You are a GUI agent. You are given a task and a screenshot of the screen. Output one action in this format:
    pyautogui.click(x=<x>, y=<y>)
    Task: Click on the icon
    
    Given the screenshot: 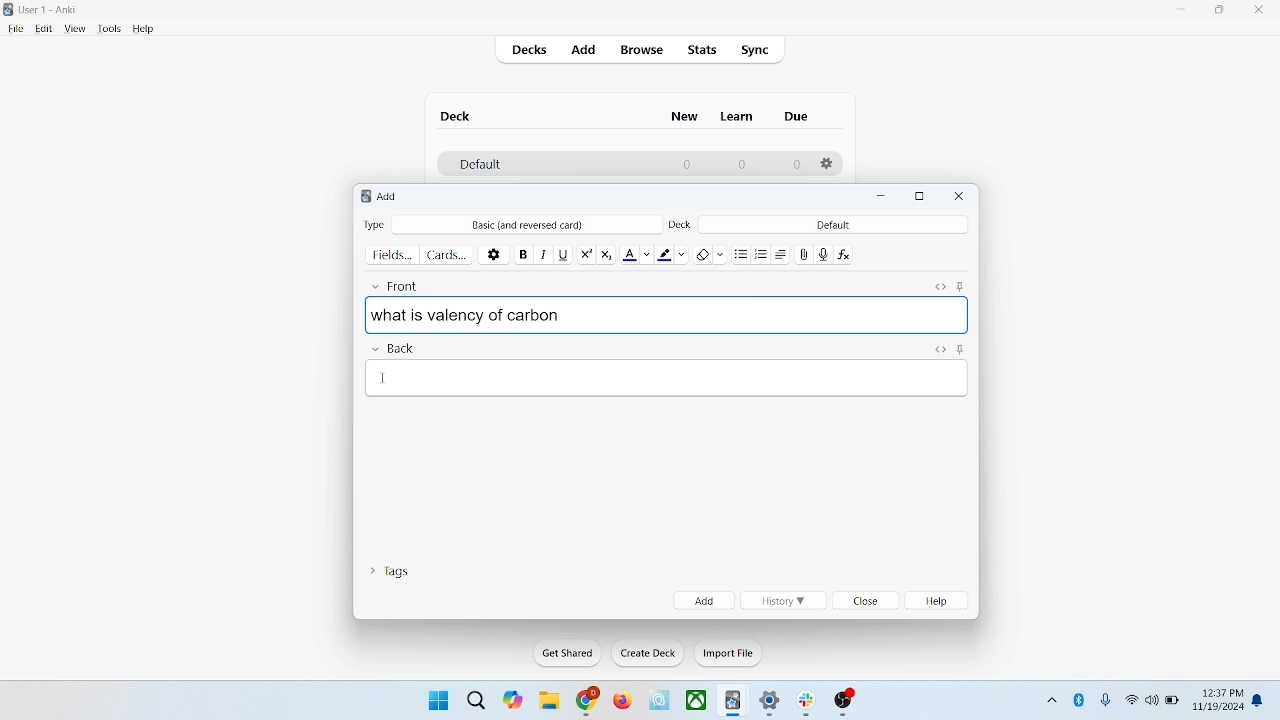 What is the action you would take?
    pyautogui.click(x=661, y=701)
    